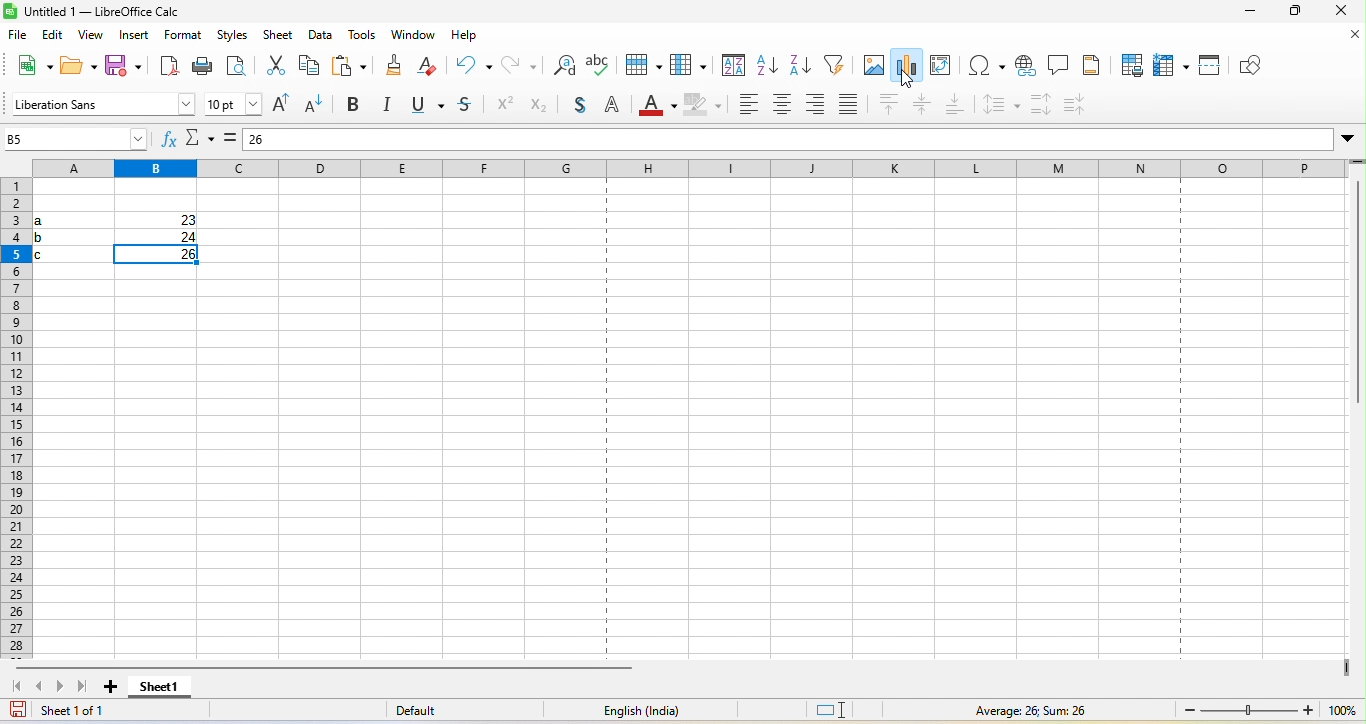 The height and width of the screenshot is (724, 1366). What do you see at coordinates (122, 69) in the screenshot?
I see `save` at bounding box center [122, 69].